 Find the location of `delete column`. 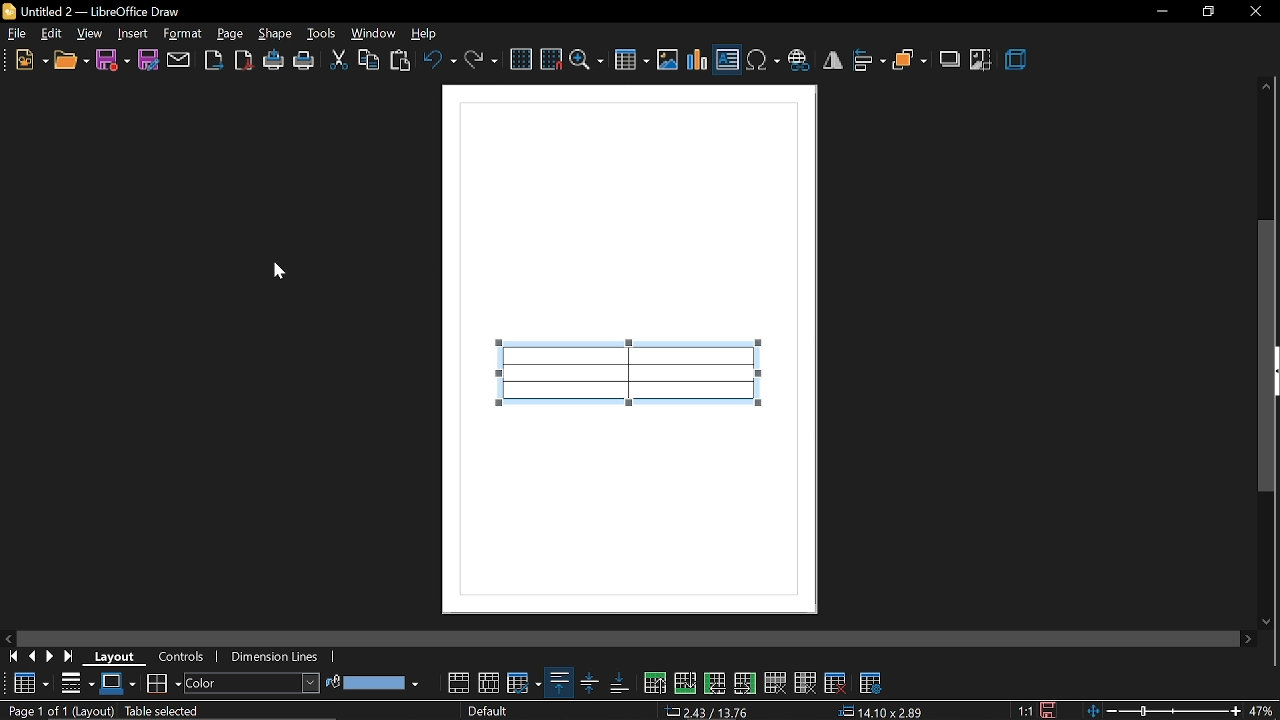

delete column is located at coordinates (806, 686).